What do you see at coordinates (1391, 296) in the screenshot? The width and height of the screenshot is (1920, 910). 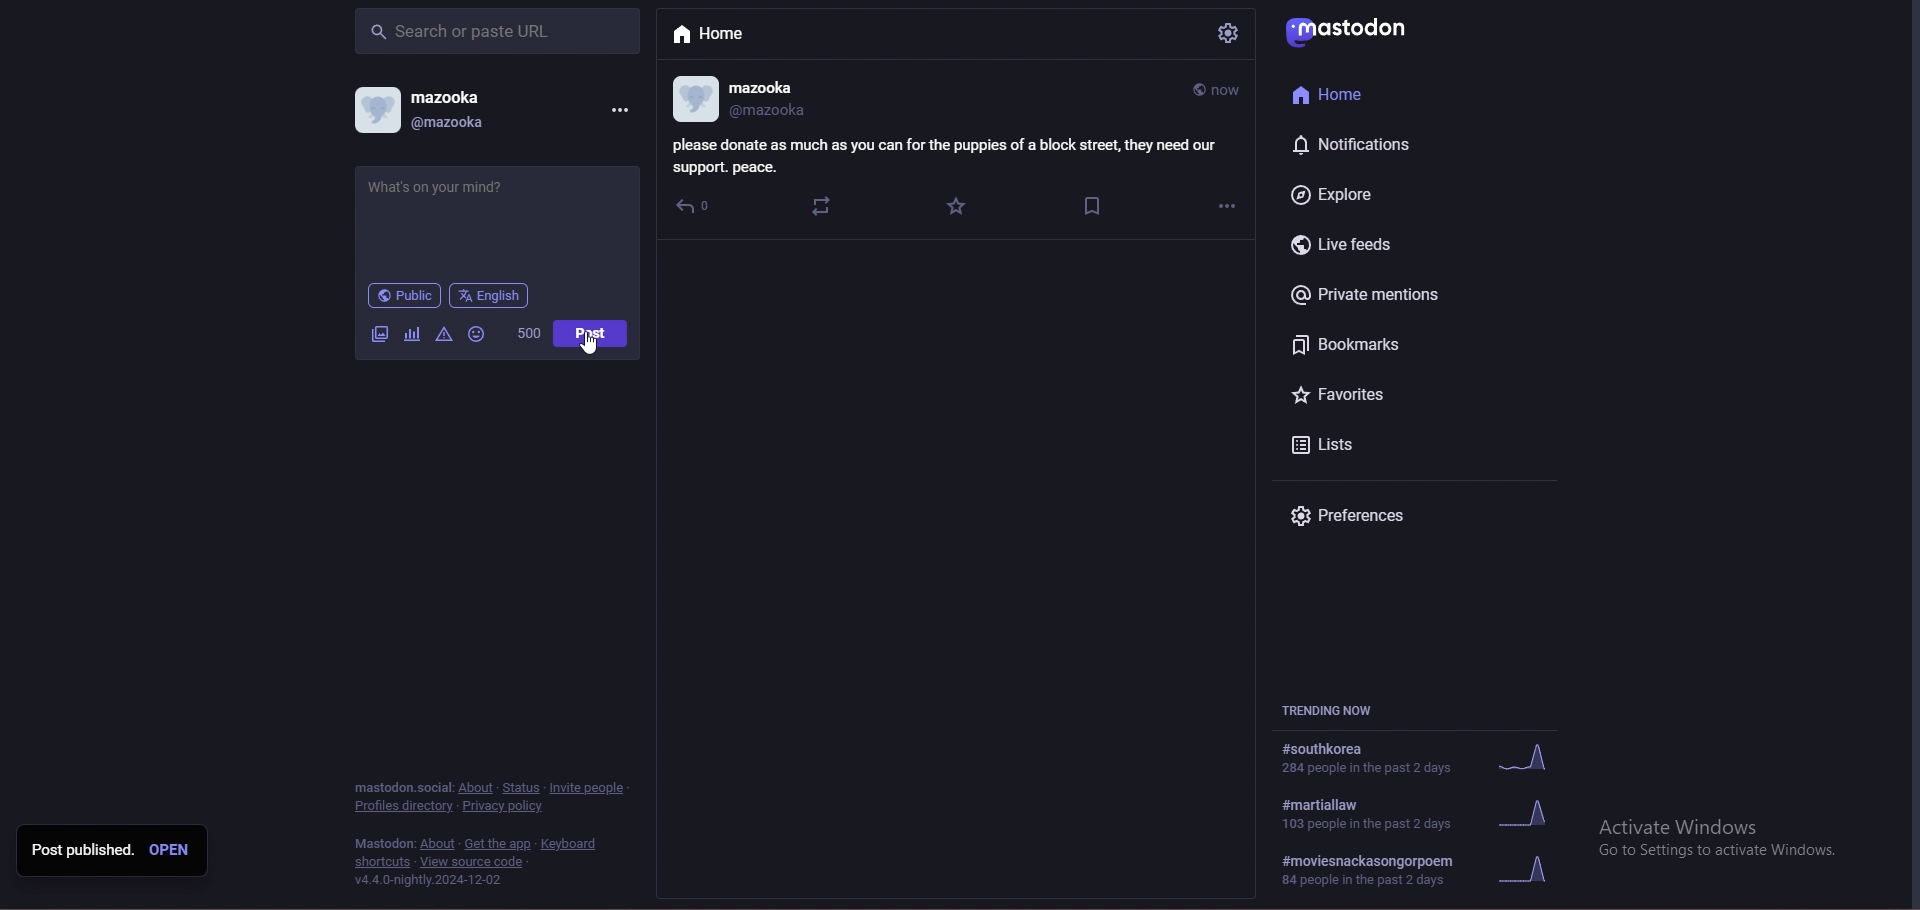 I see `private mentions` at bounding box center [1391, 296].